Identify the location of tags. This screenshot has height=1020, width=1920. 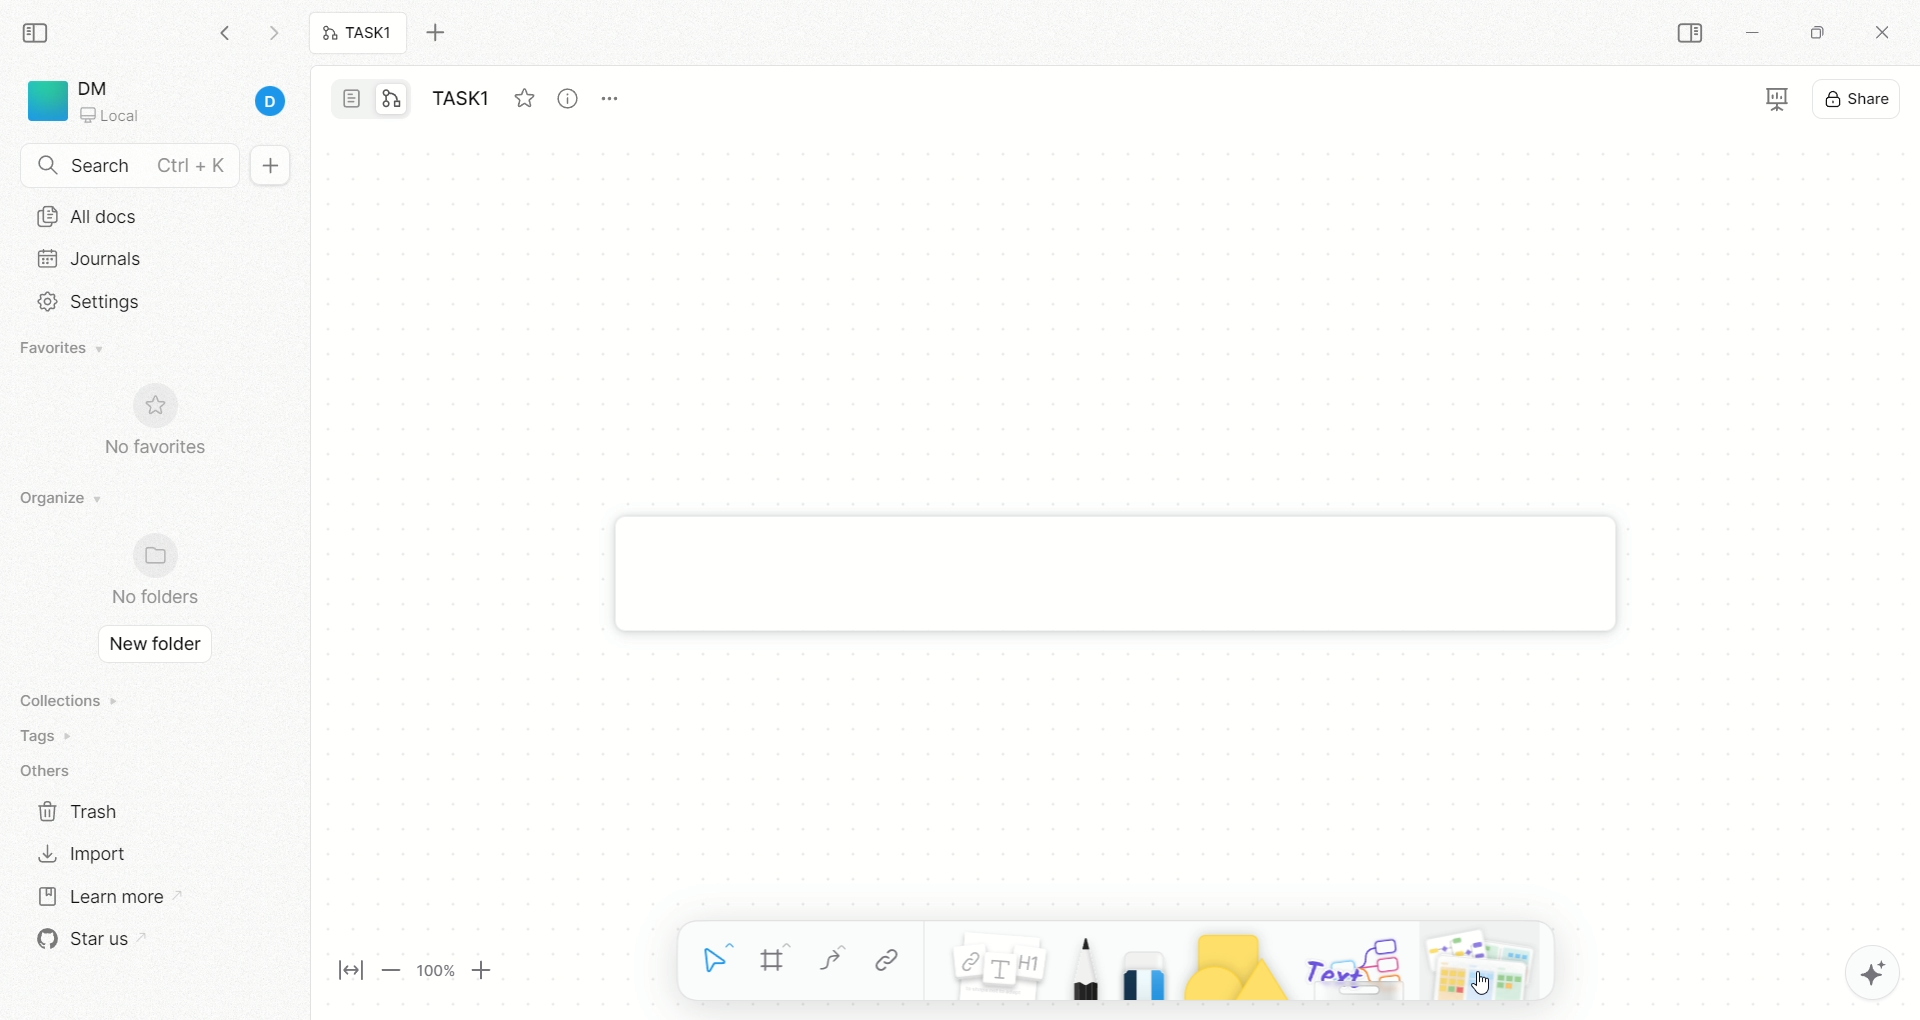
(40, 736).